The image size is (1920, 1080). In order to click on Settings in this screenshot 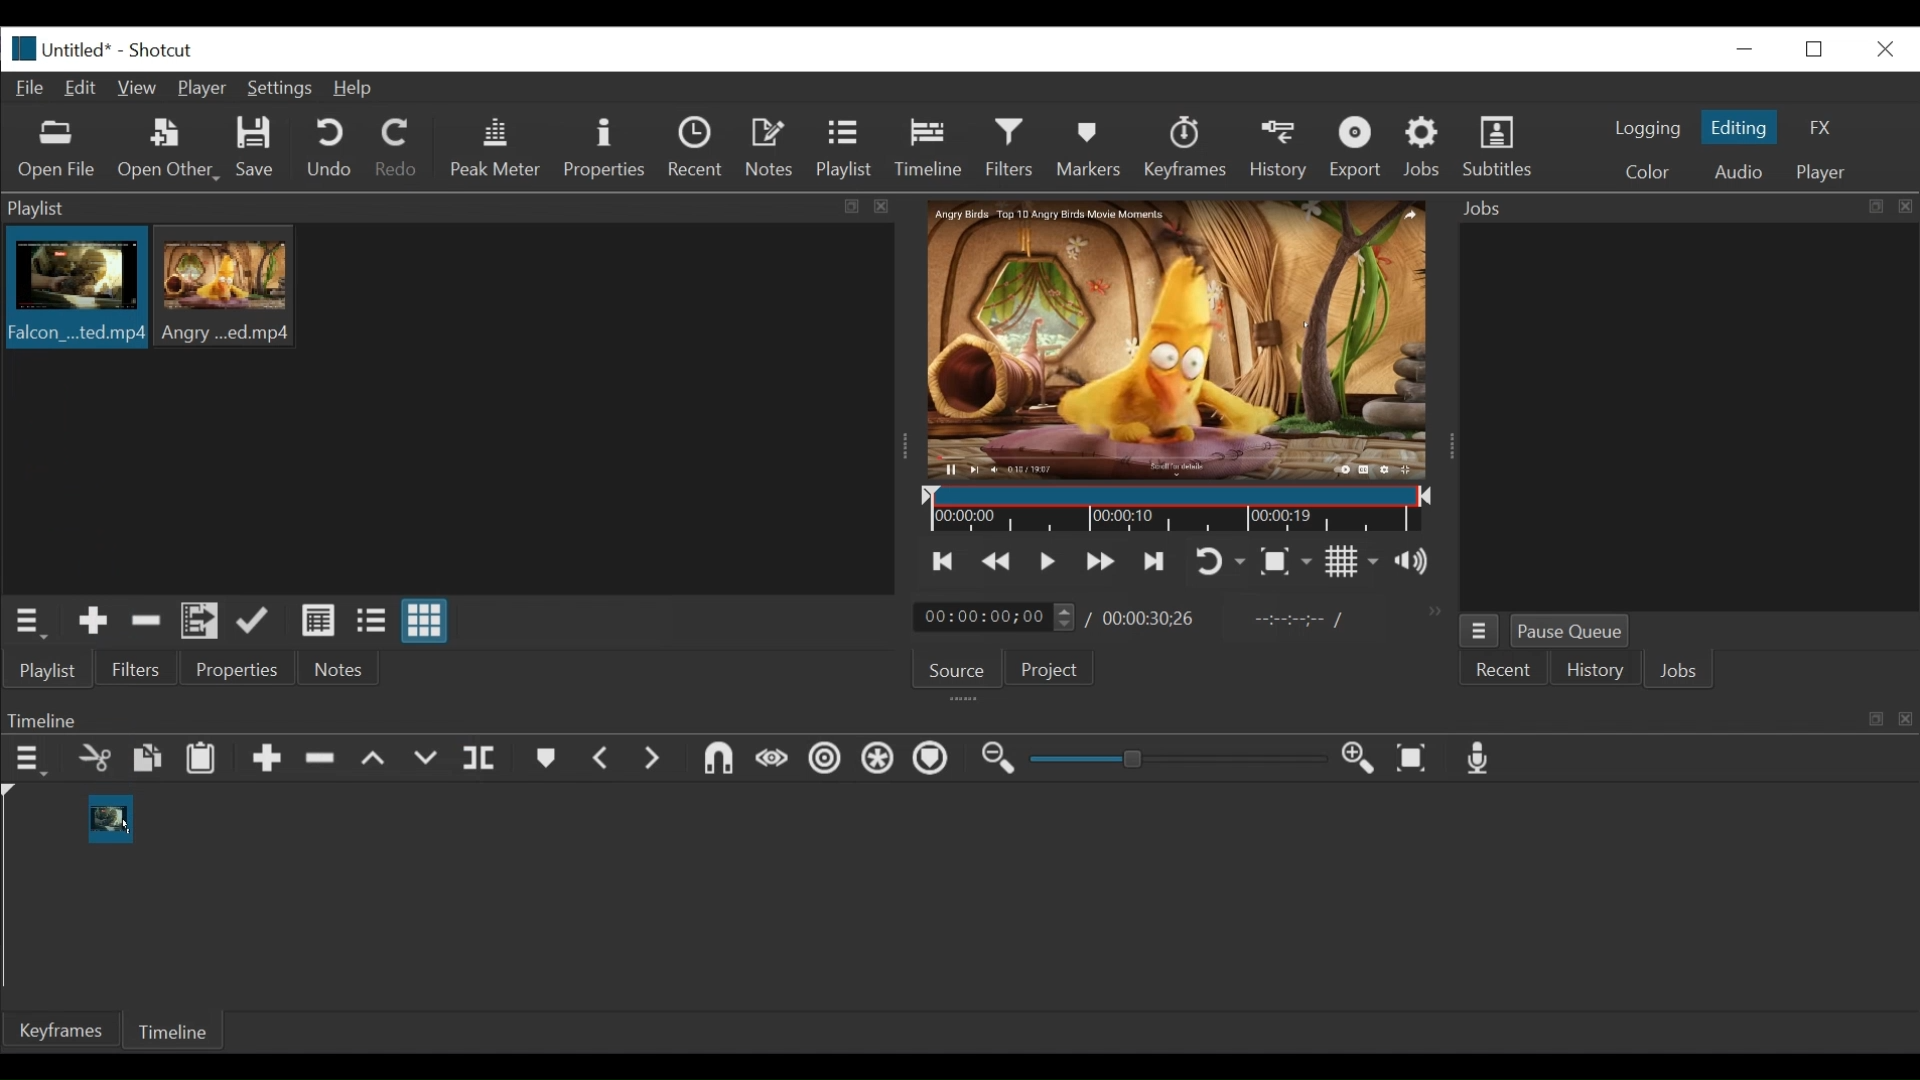, I will do `click(284, 91)`.